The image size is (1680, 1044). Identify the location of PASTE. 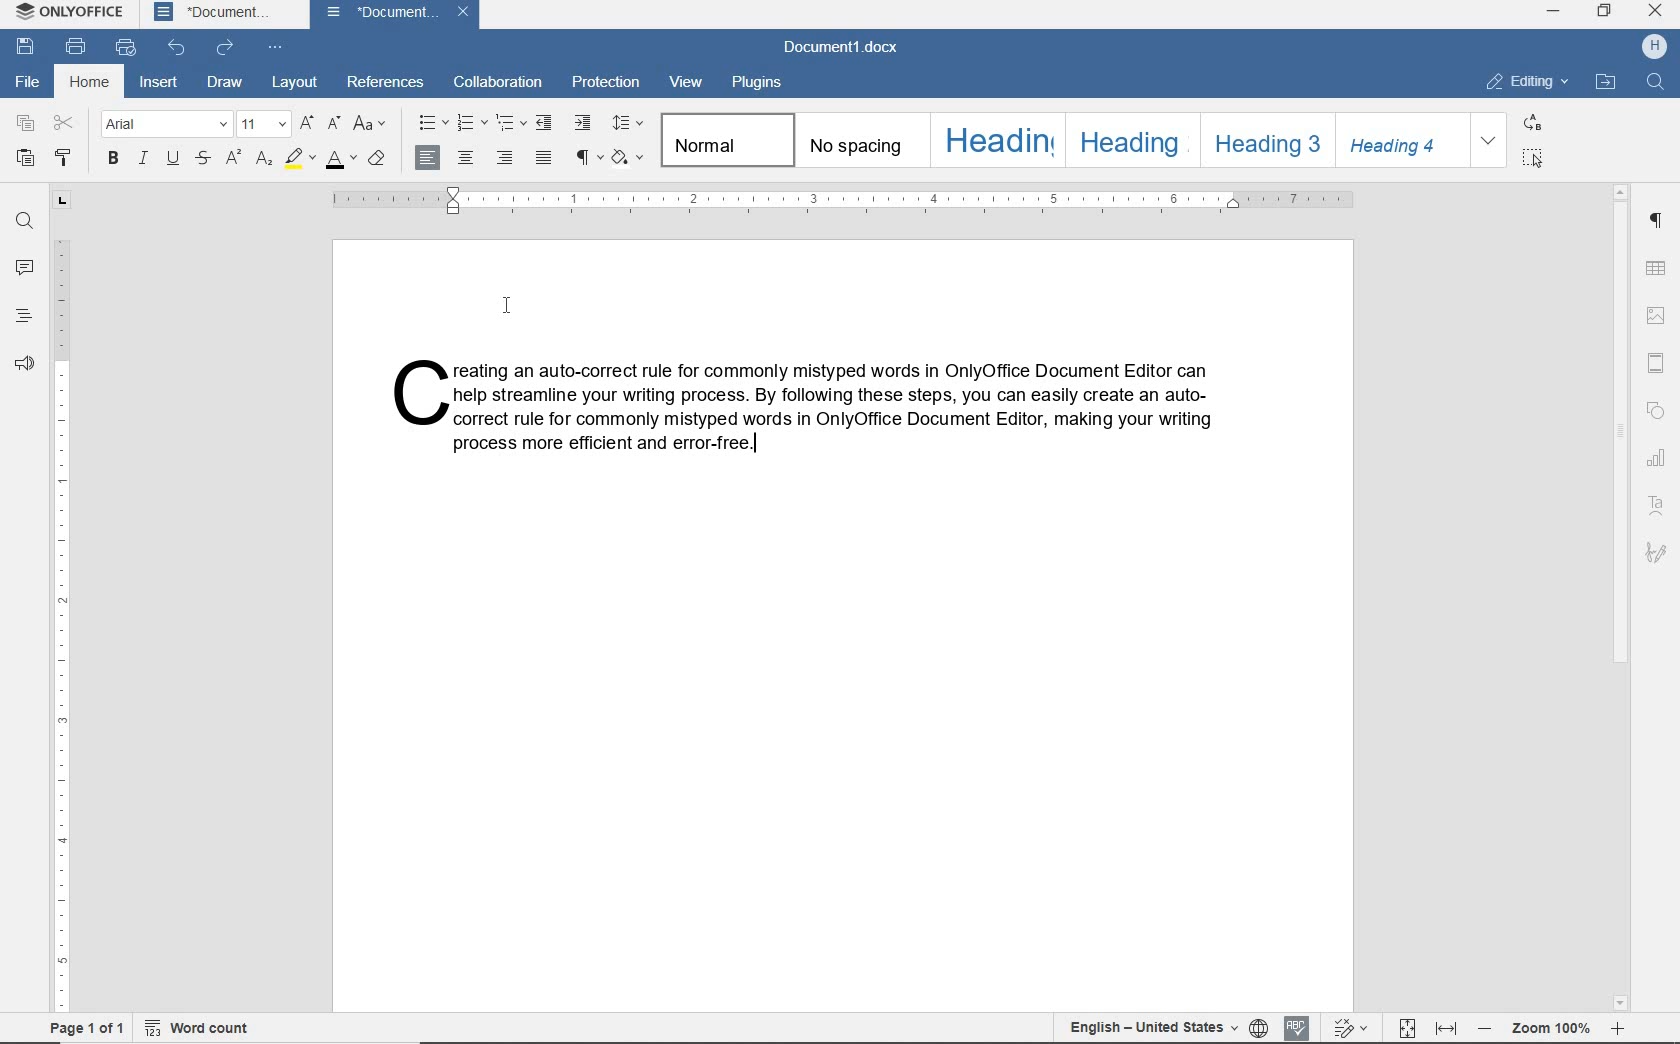
(25, 160).